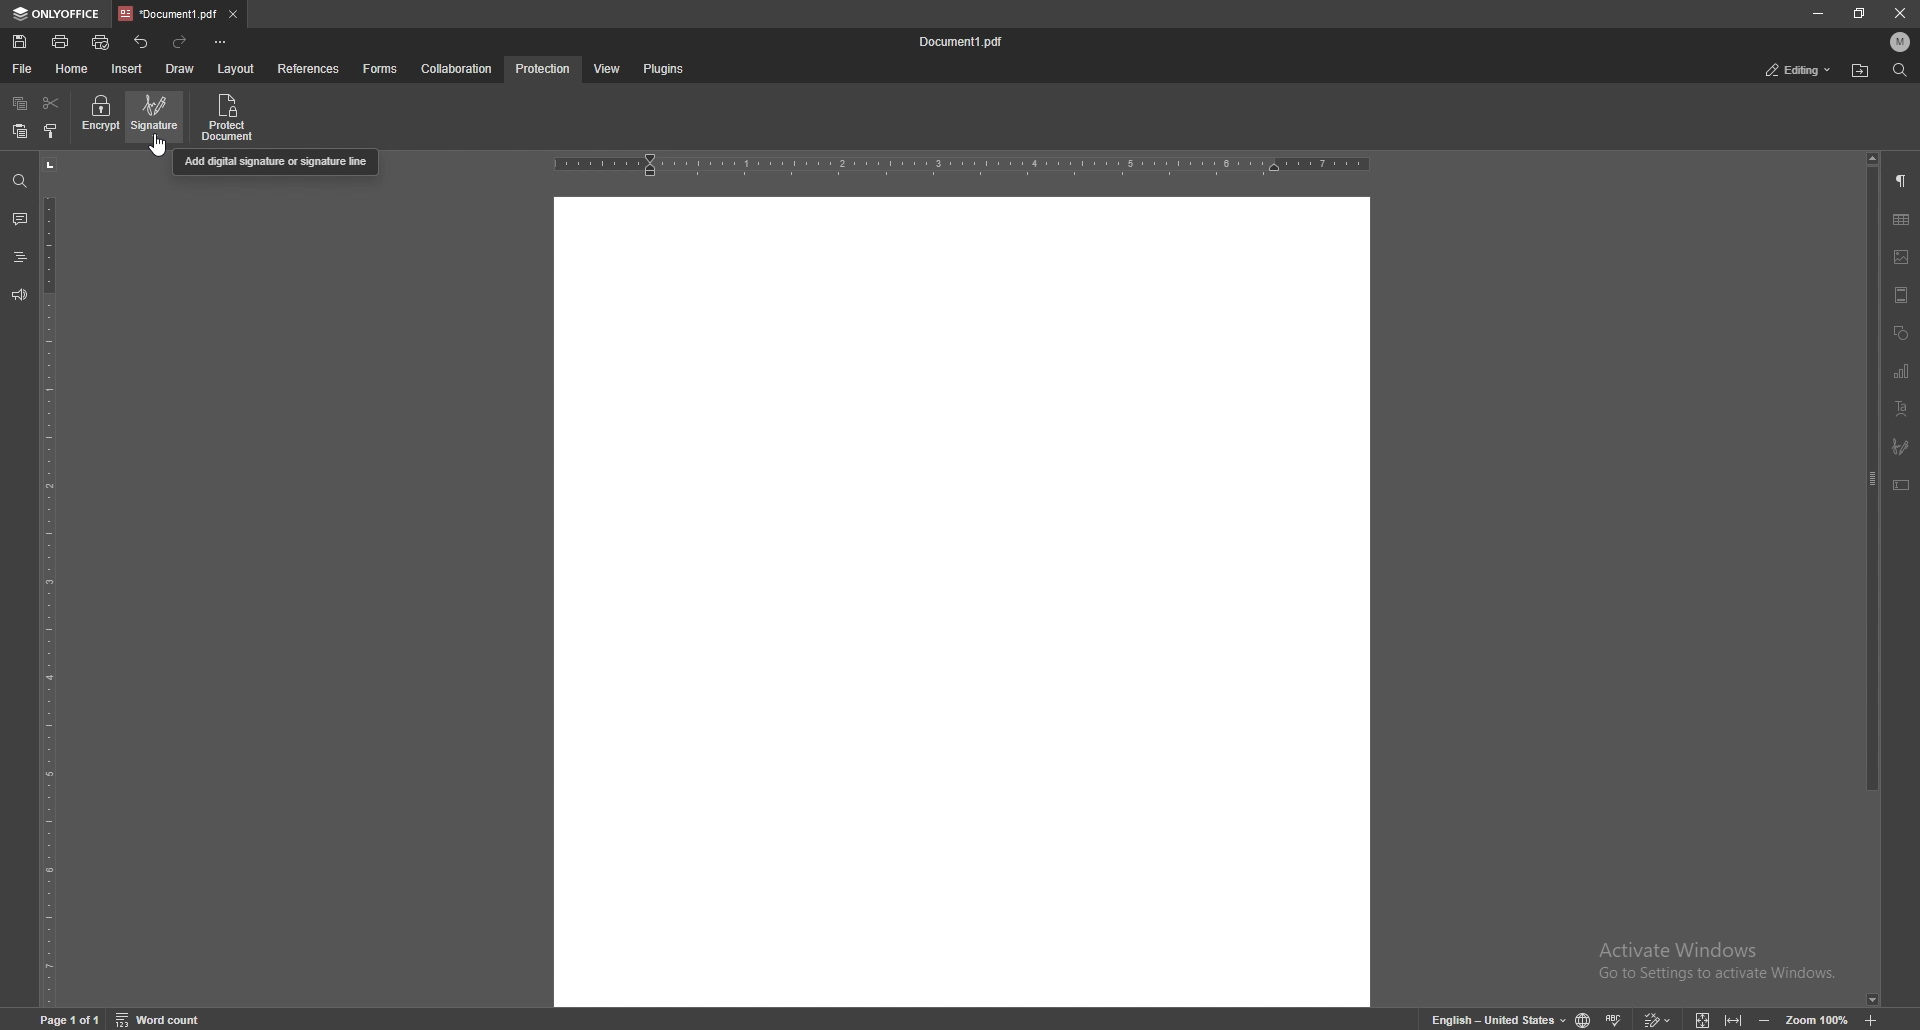 This screenshot has width=1920, height=1030. I want to click on heading, so click(19, 259).